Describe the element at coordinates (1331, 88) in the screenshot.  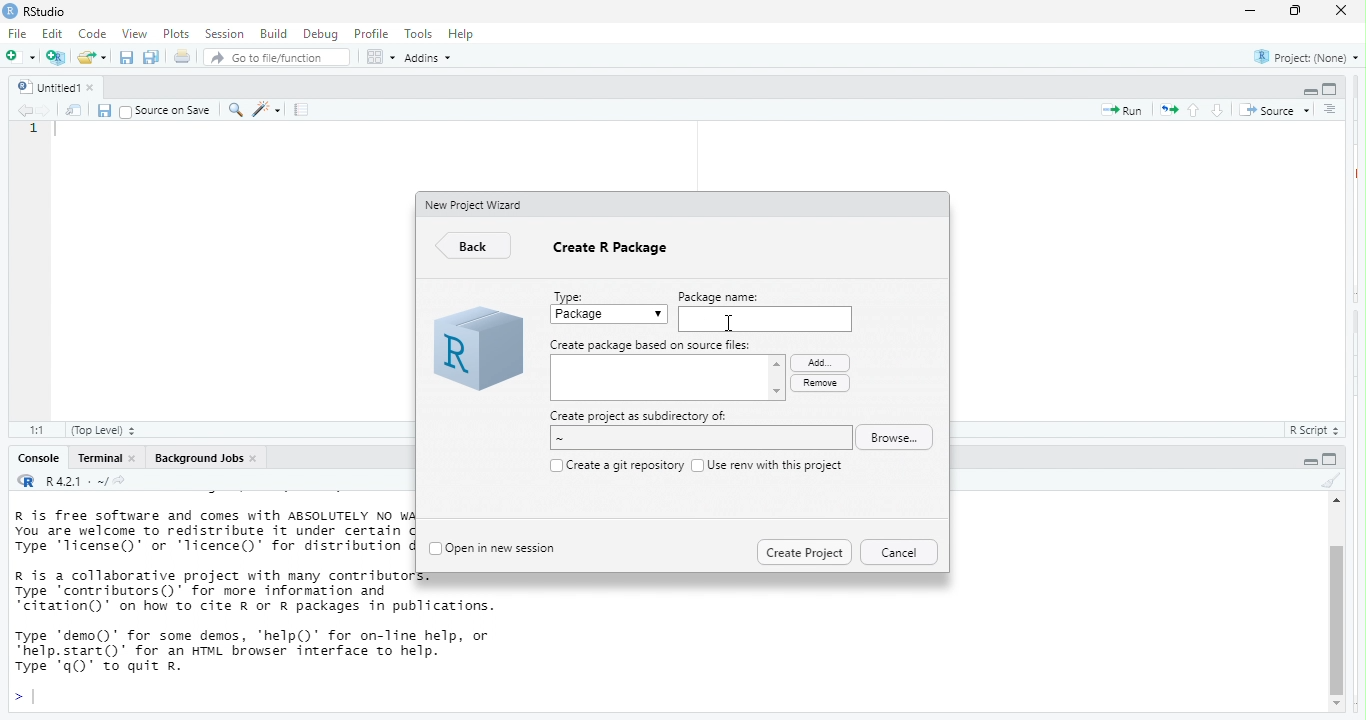
I see `hide console` at that location.